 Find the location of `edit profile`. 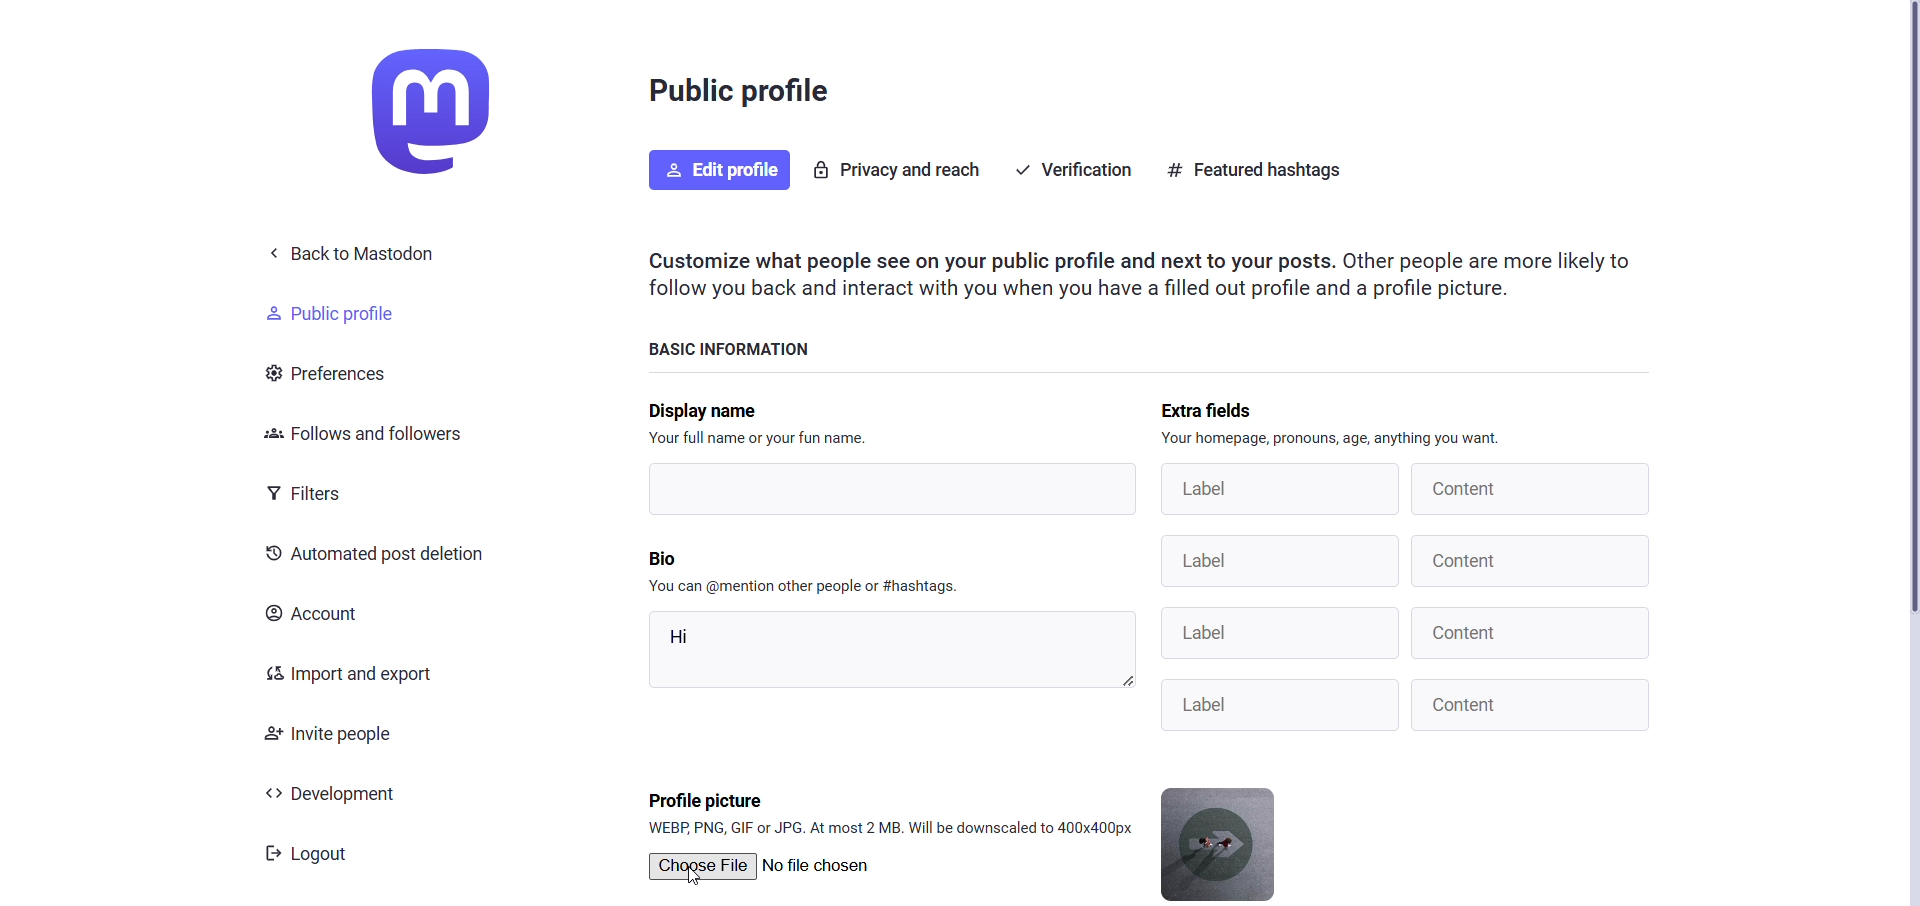

edit profile is located at coordinates (712, 170).